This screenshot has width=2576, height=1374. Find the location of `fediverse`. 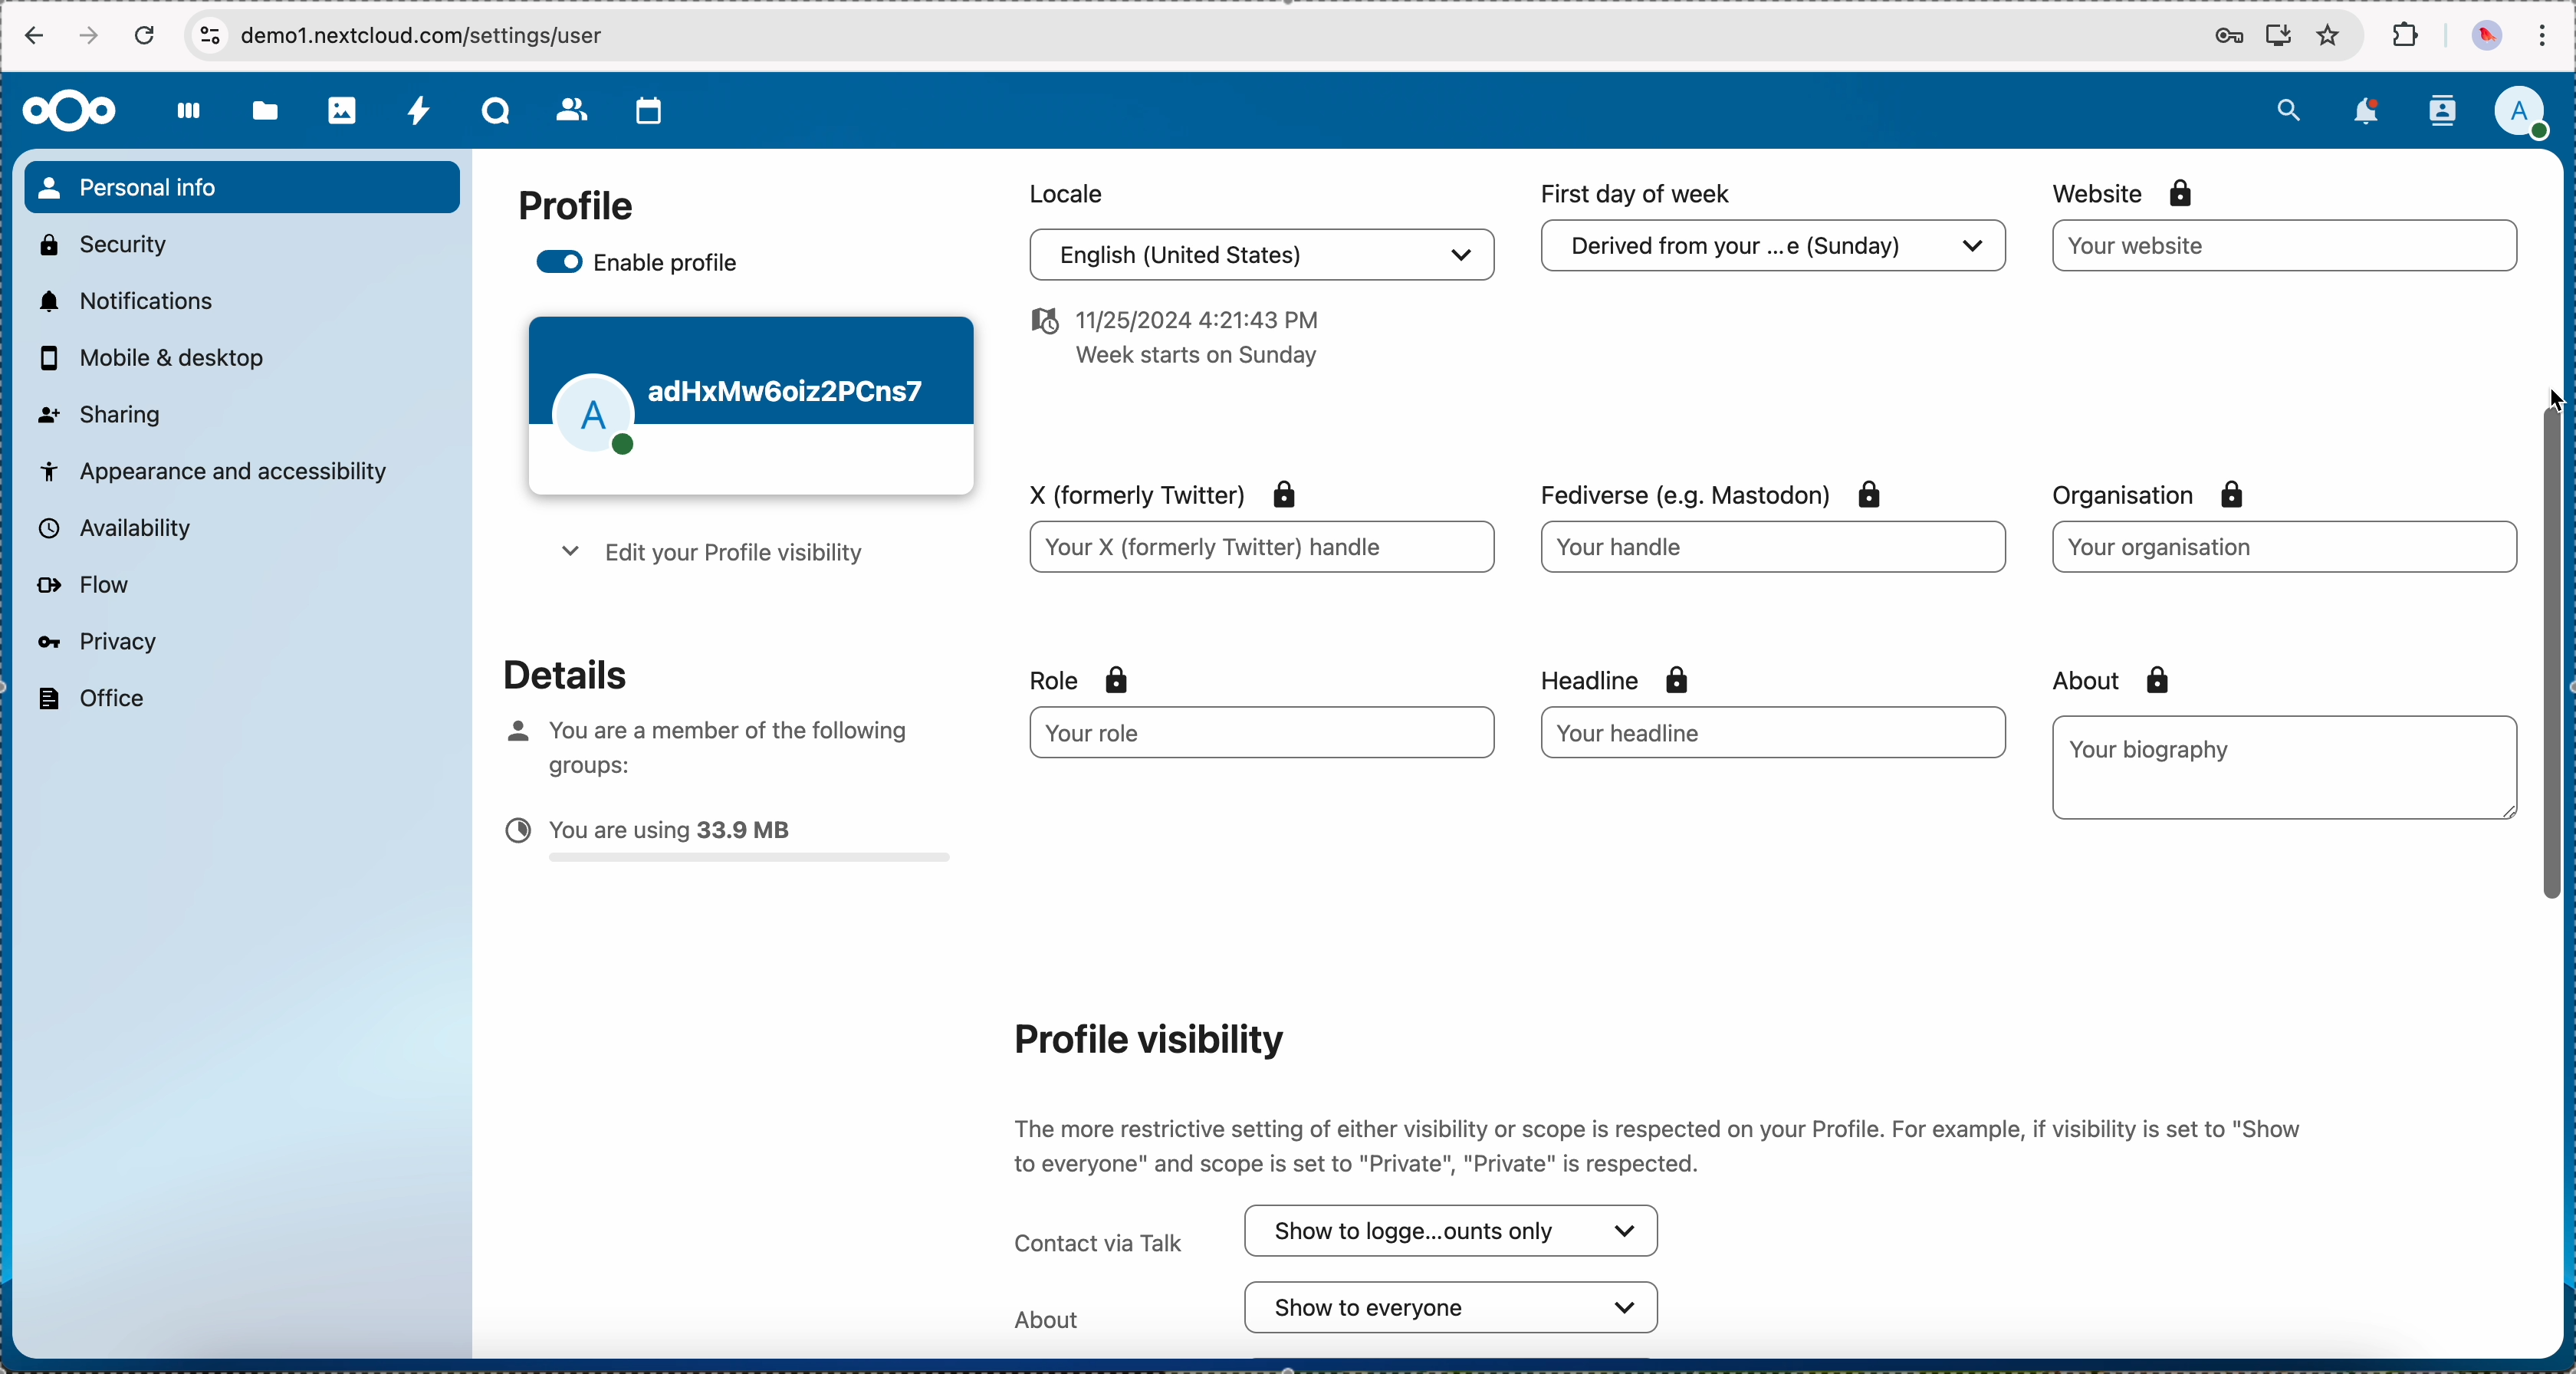

fediverse is located at coordinates (1705, 488).